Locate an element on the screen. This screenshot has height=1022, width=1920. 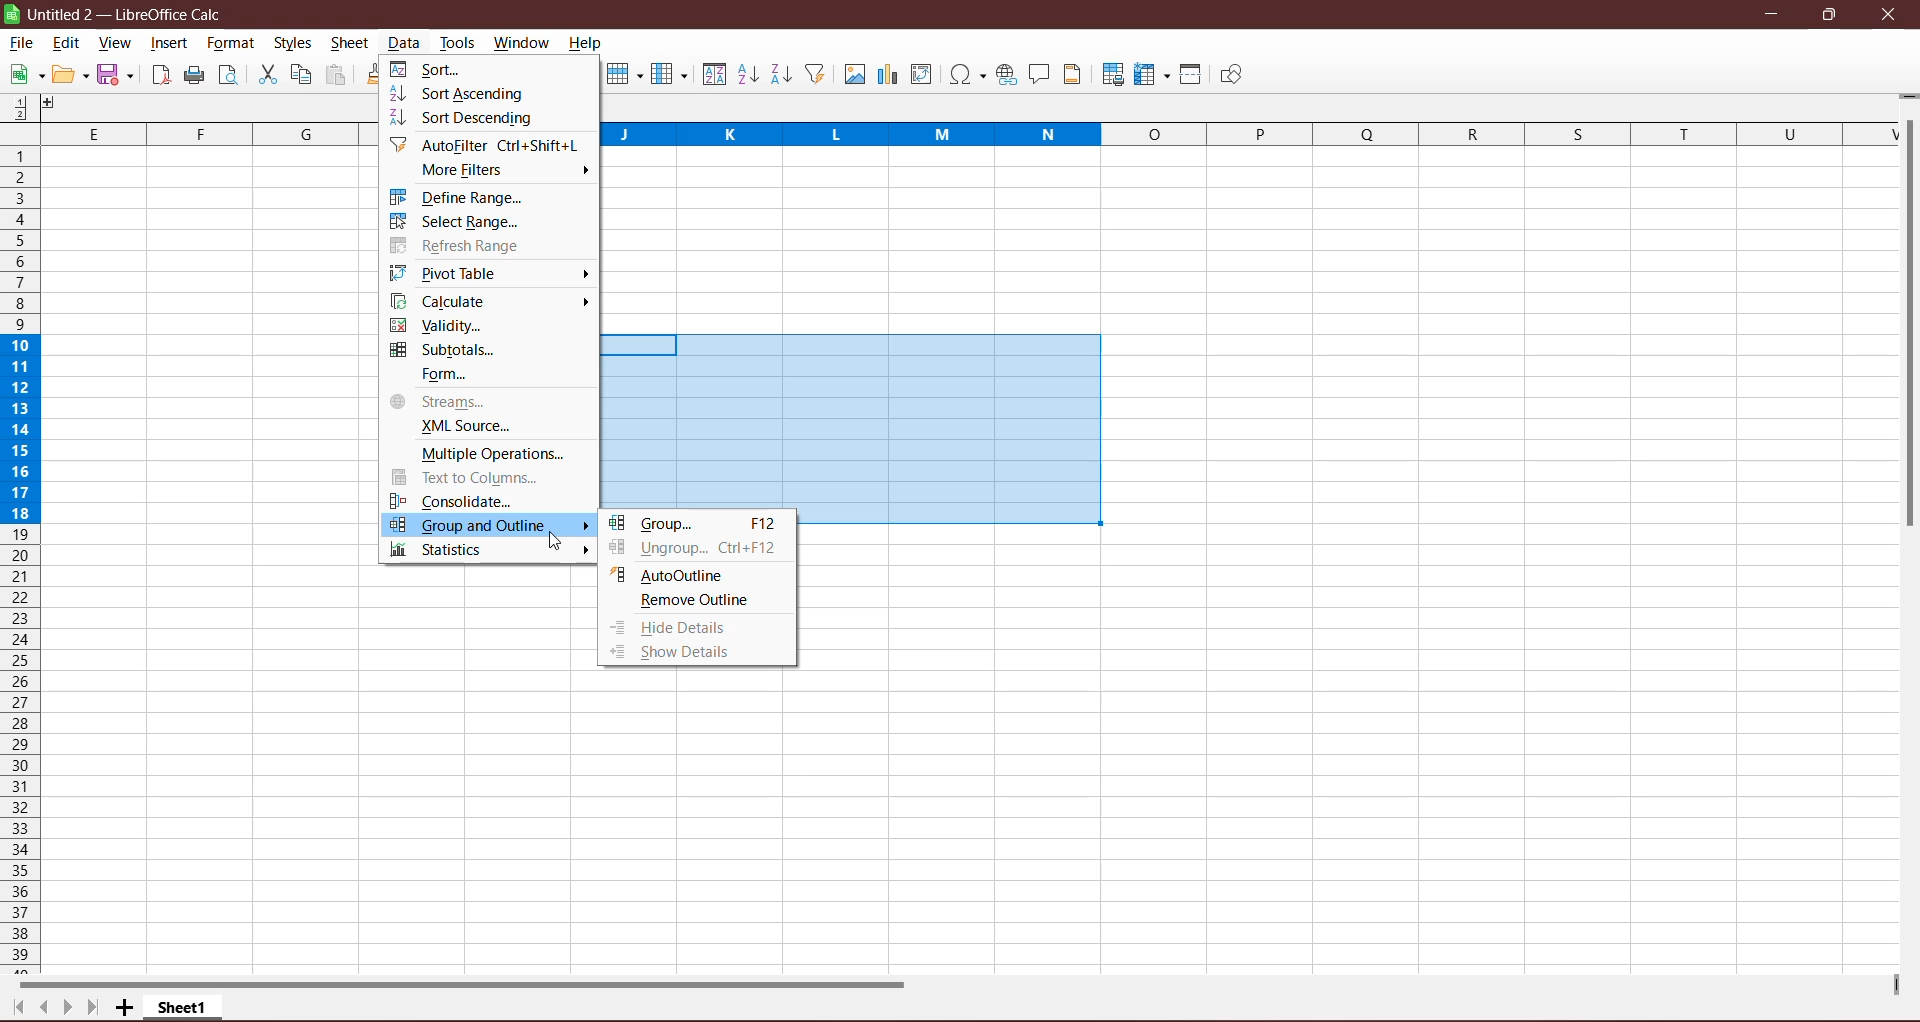
Rows is located at coordinates (18, 560).